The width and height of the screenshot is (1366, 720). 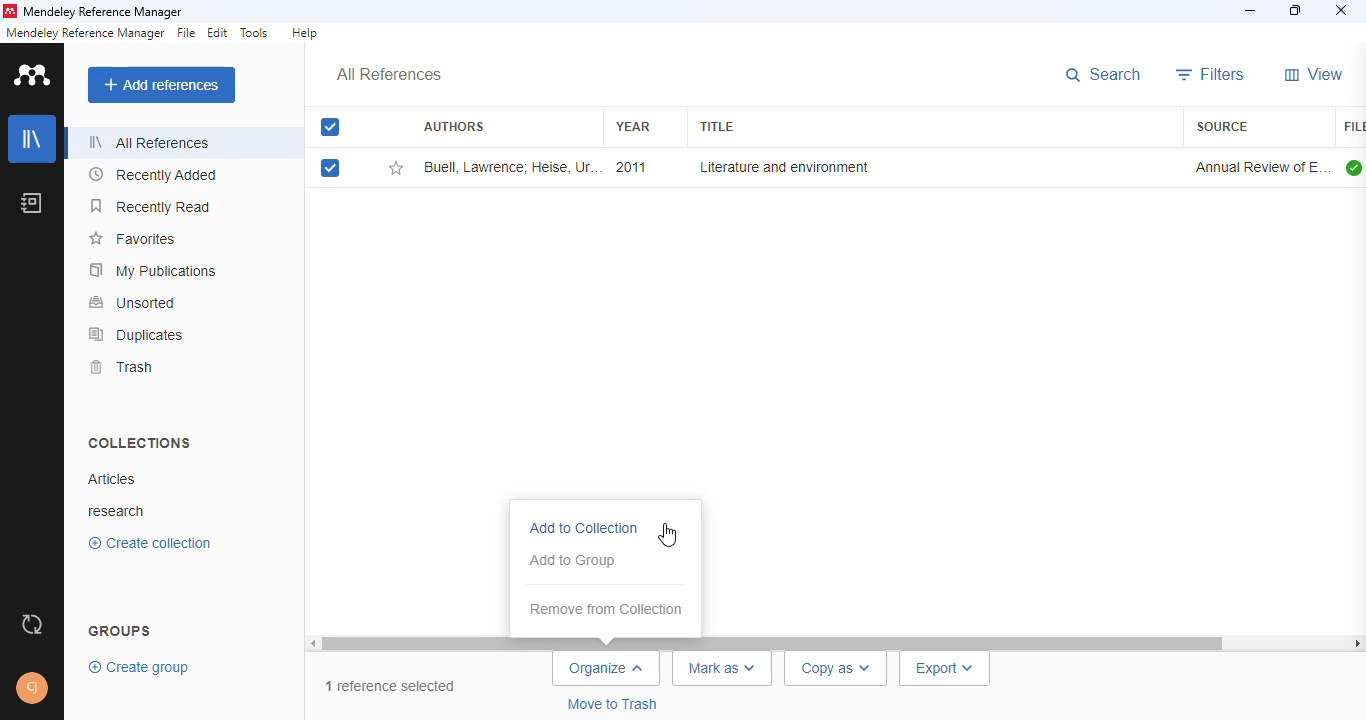 I want to click on mendeley reference manager, so click(x=104, y=12).